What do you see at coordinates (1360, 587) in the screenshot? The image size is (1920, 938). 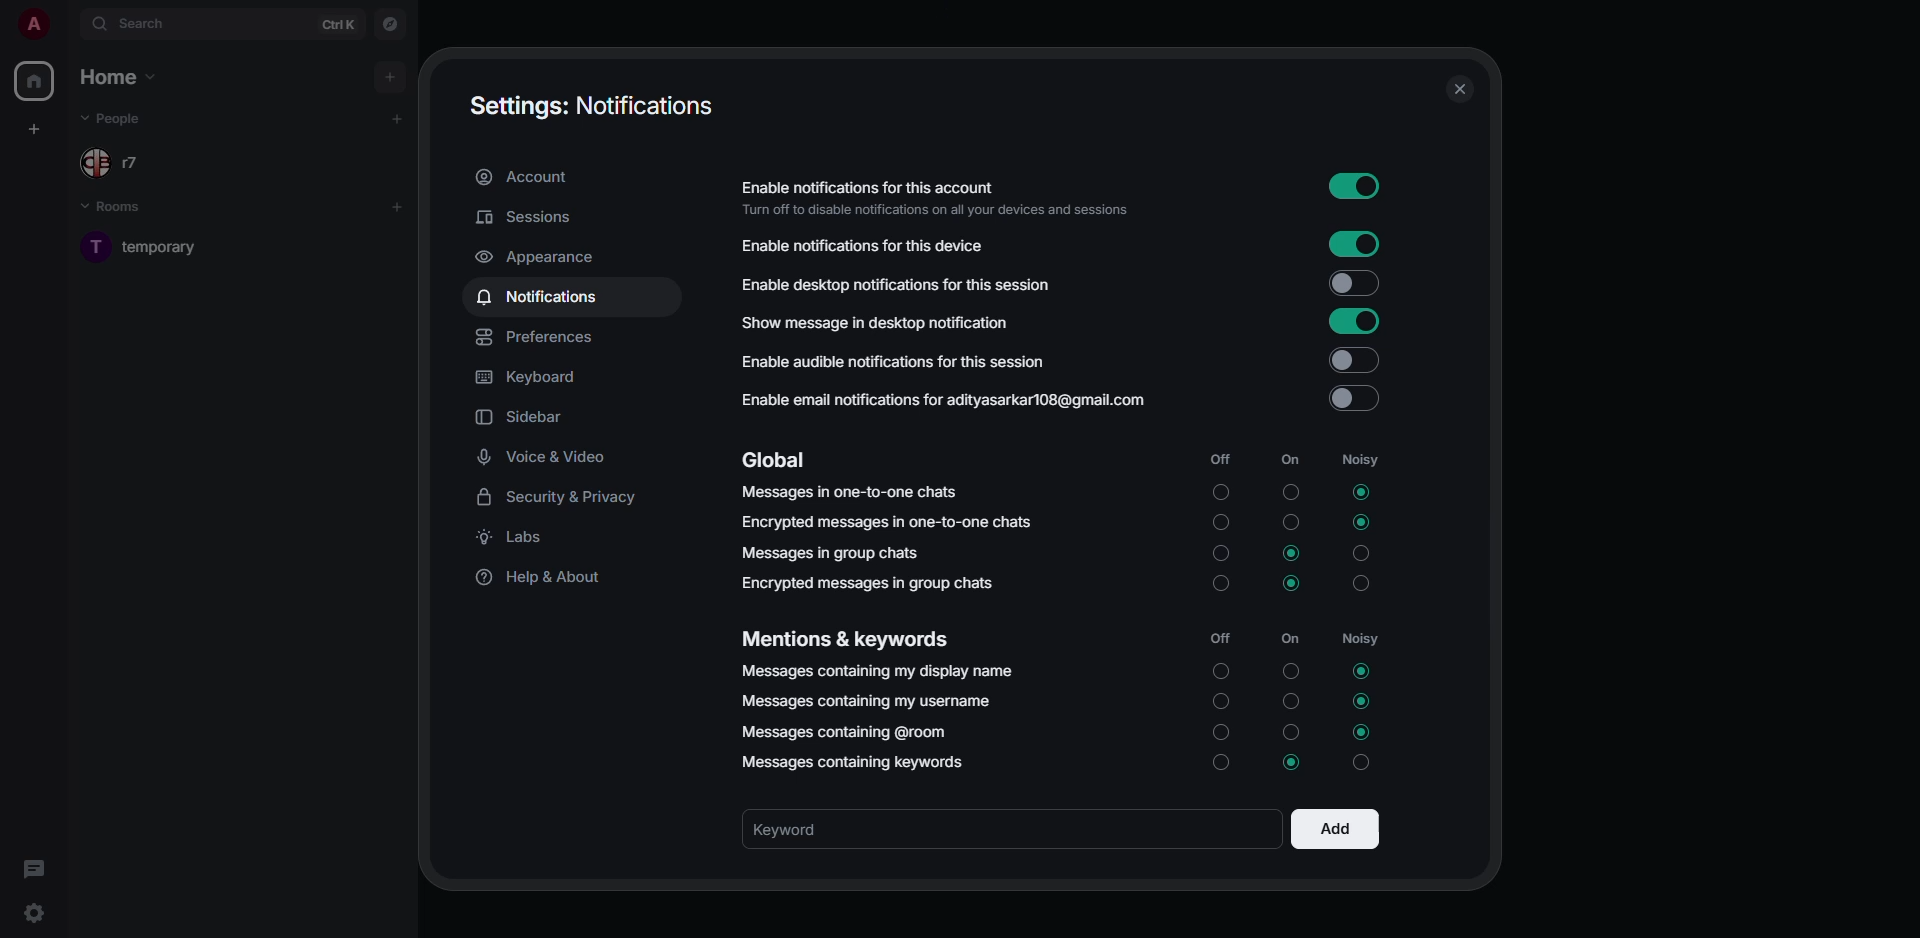 I see `noisy` at bounding box center [1360, 587].